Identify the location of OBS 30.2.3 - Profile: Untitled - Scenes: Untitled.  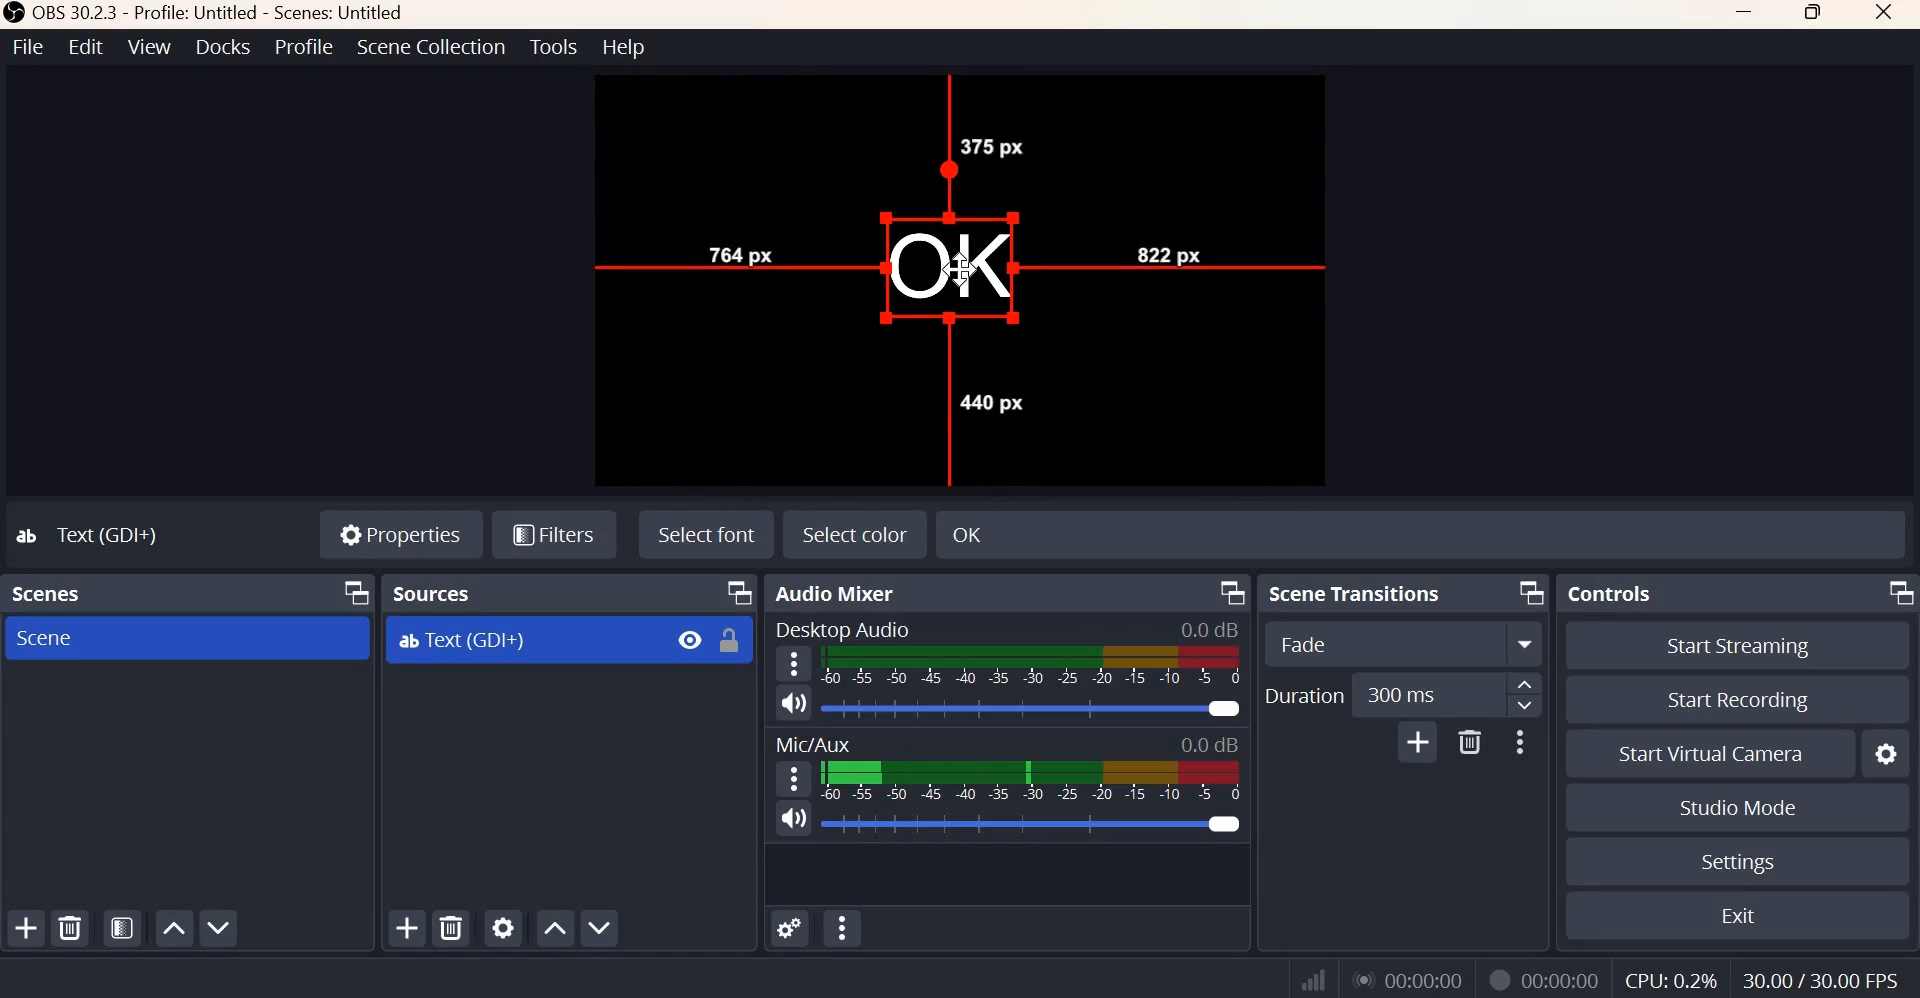
(207, 13).